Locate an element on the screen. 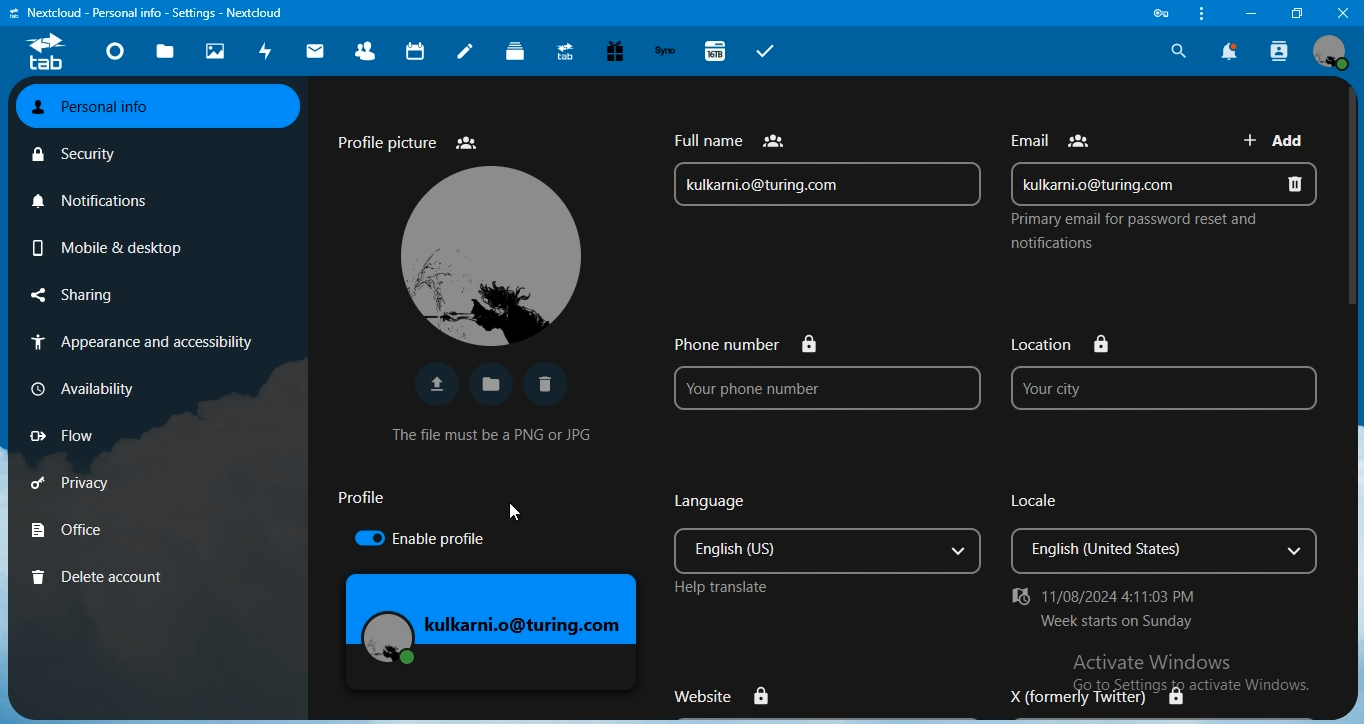  search is located at coordinates (1176, 50).